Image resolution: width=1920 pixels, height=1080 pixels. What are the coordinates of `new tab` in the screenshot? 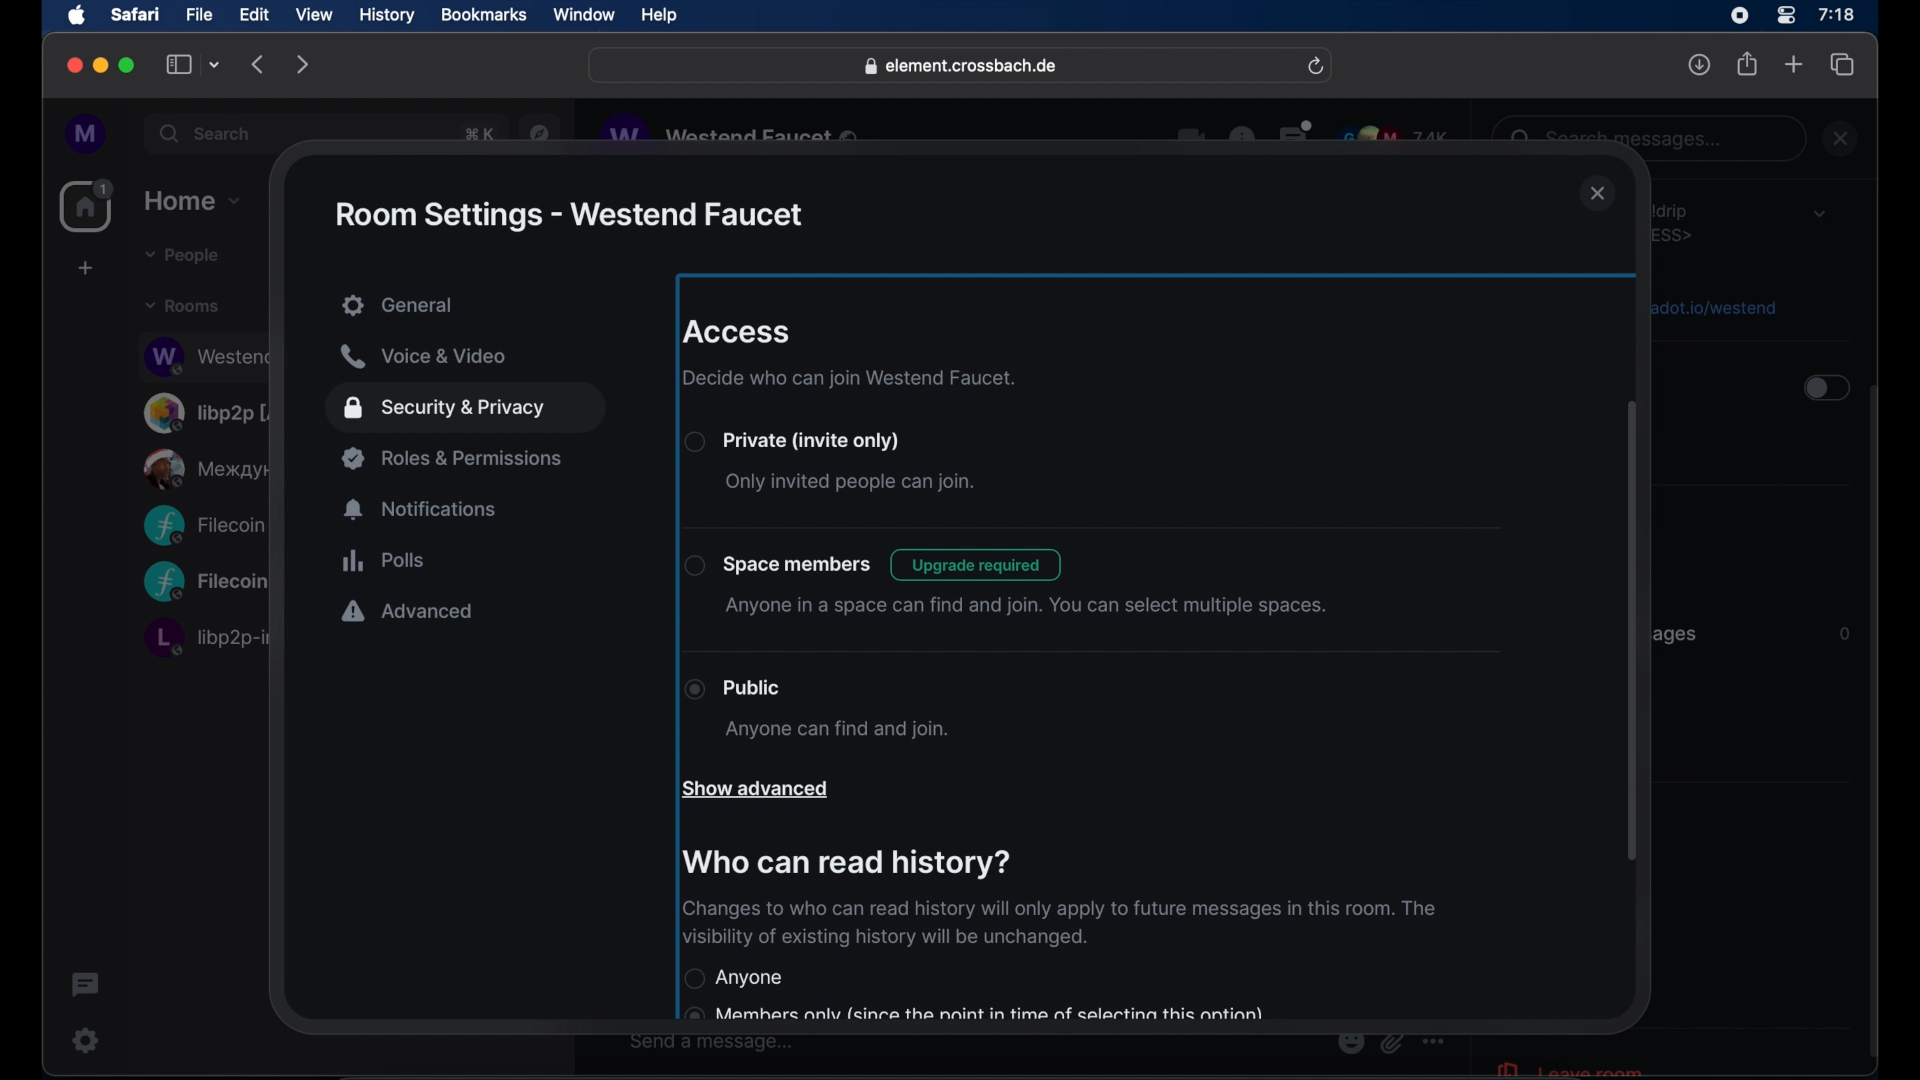 It's located at (1794, 63).